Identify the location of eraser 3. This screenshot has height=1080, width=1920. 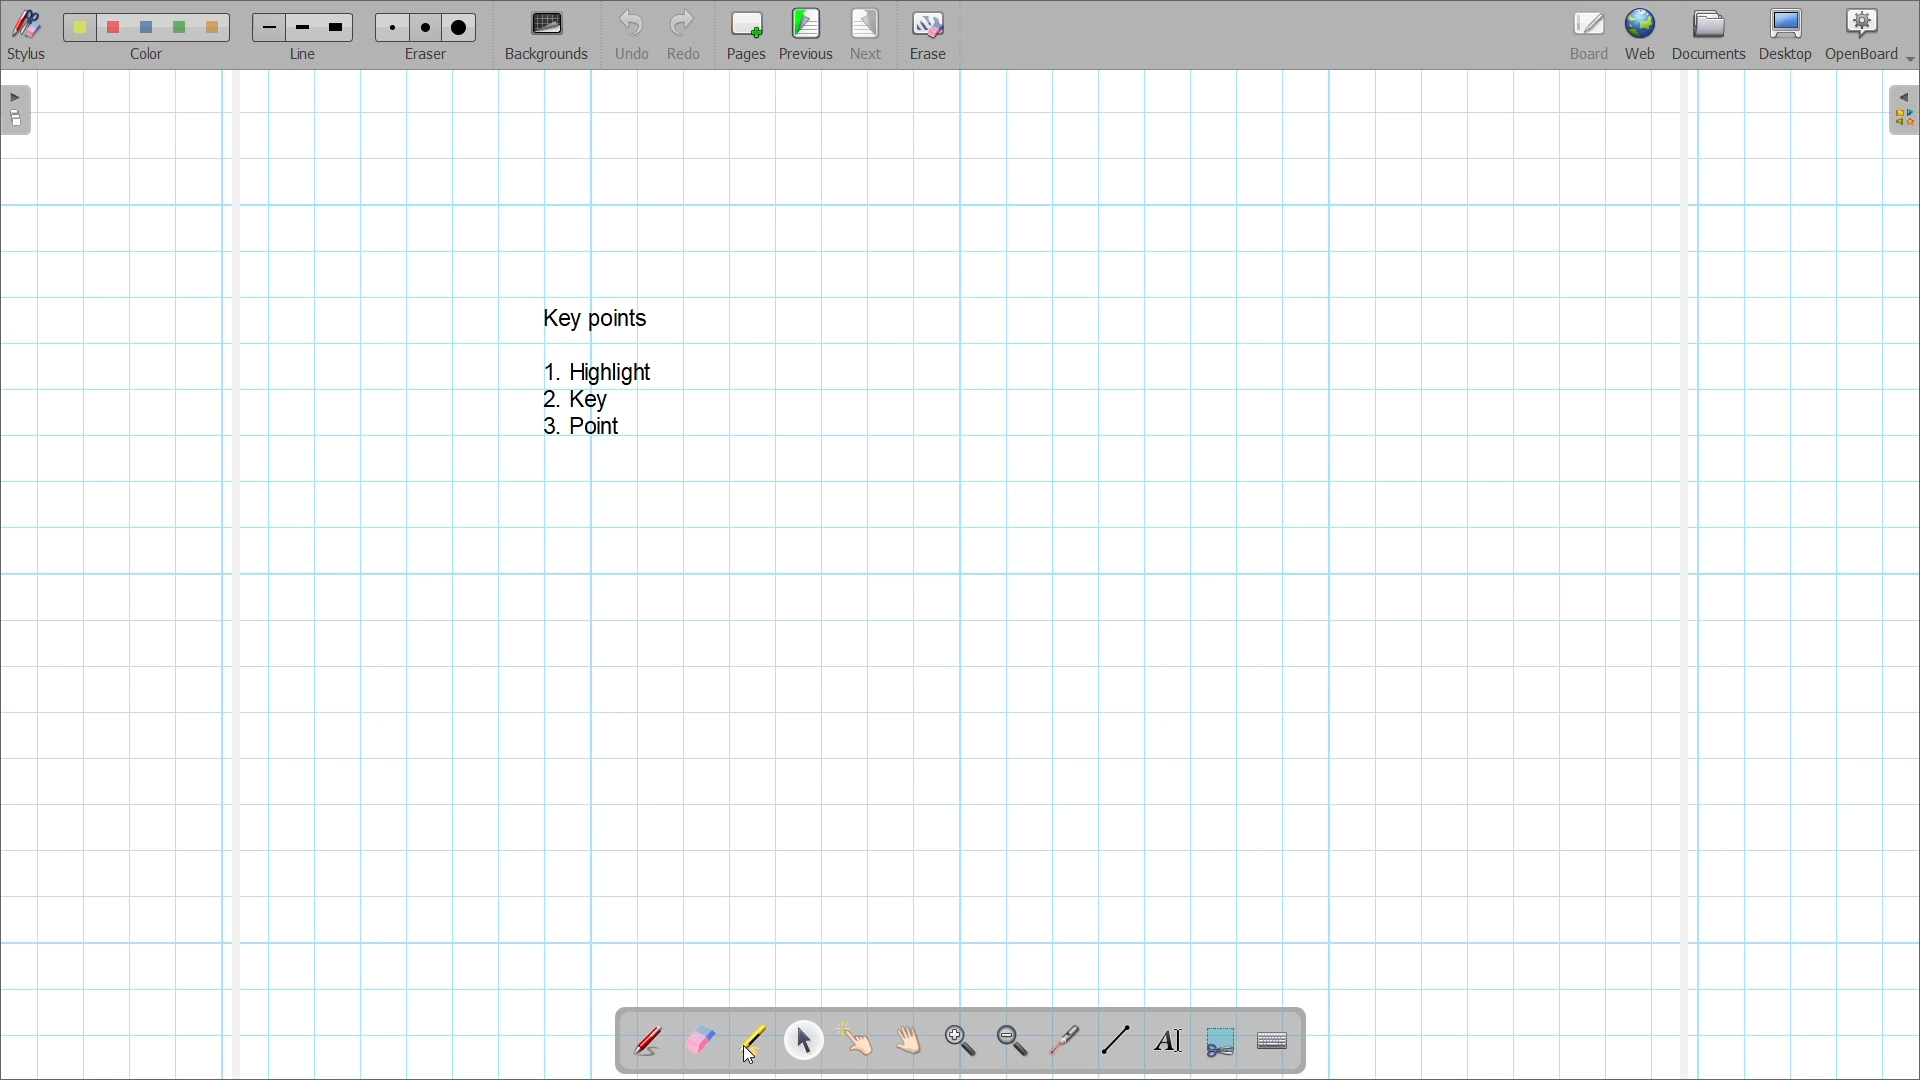
(460, 27).